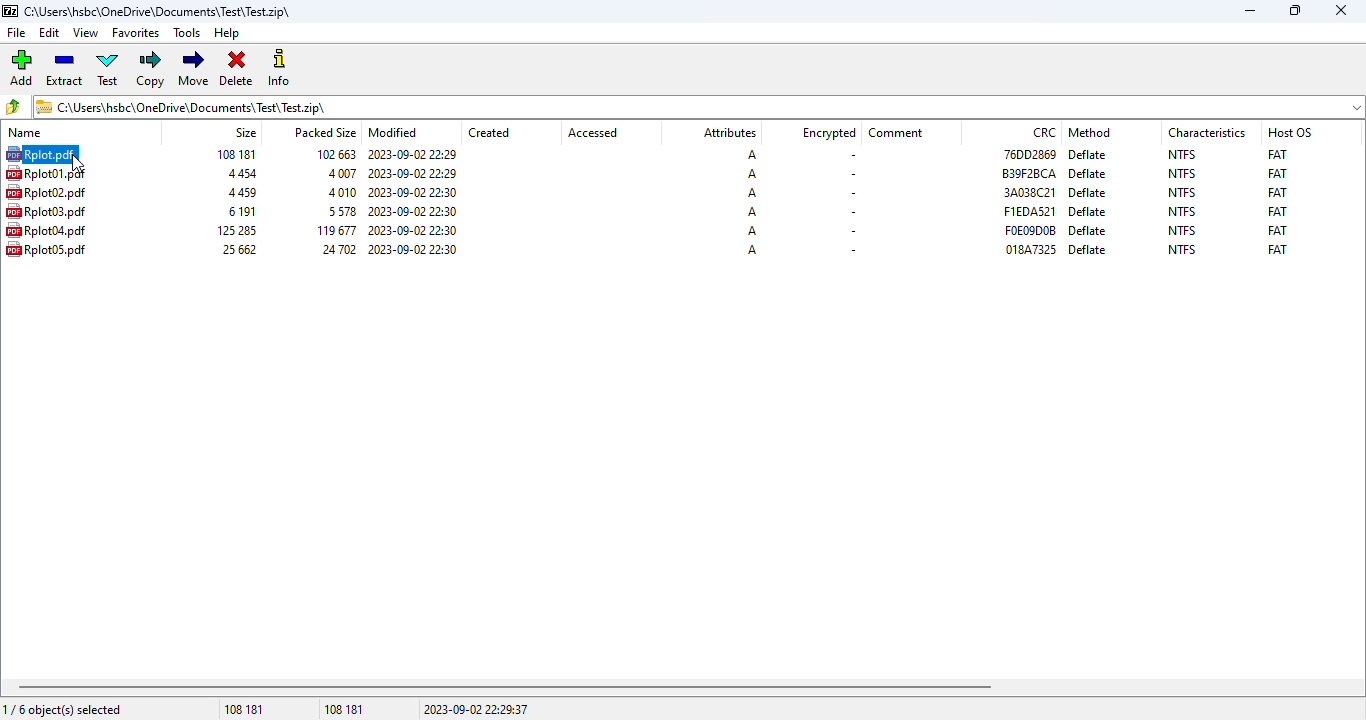 Image resolution: width=1366 pixels, height=720 pixels. I want to click on info, so click(279, 67).